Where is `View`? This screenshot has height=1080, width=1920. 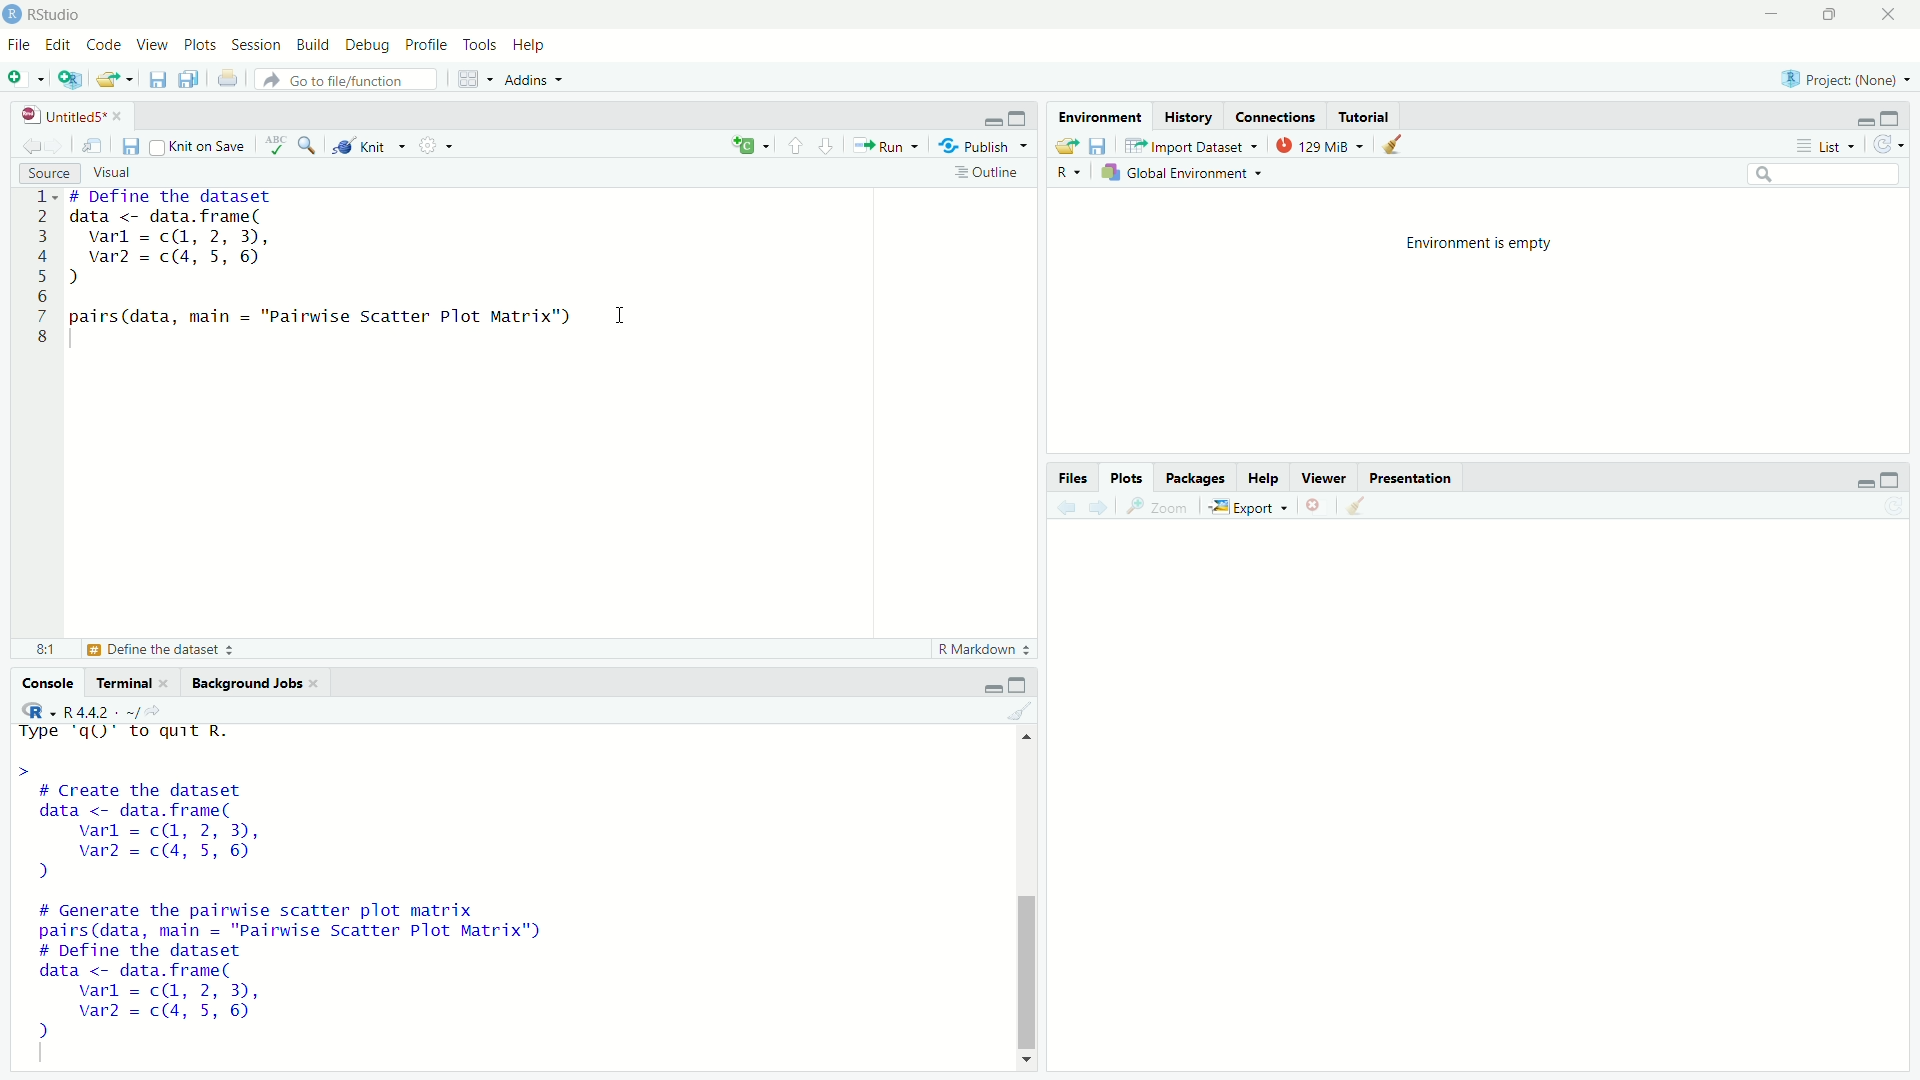 View is located at coordinates (153, 45).